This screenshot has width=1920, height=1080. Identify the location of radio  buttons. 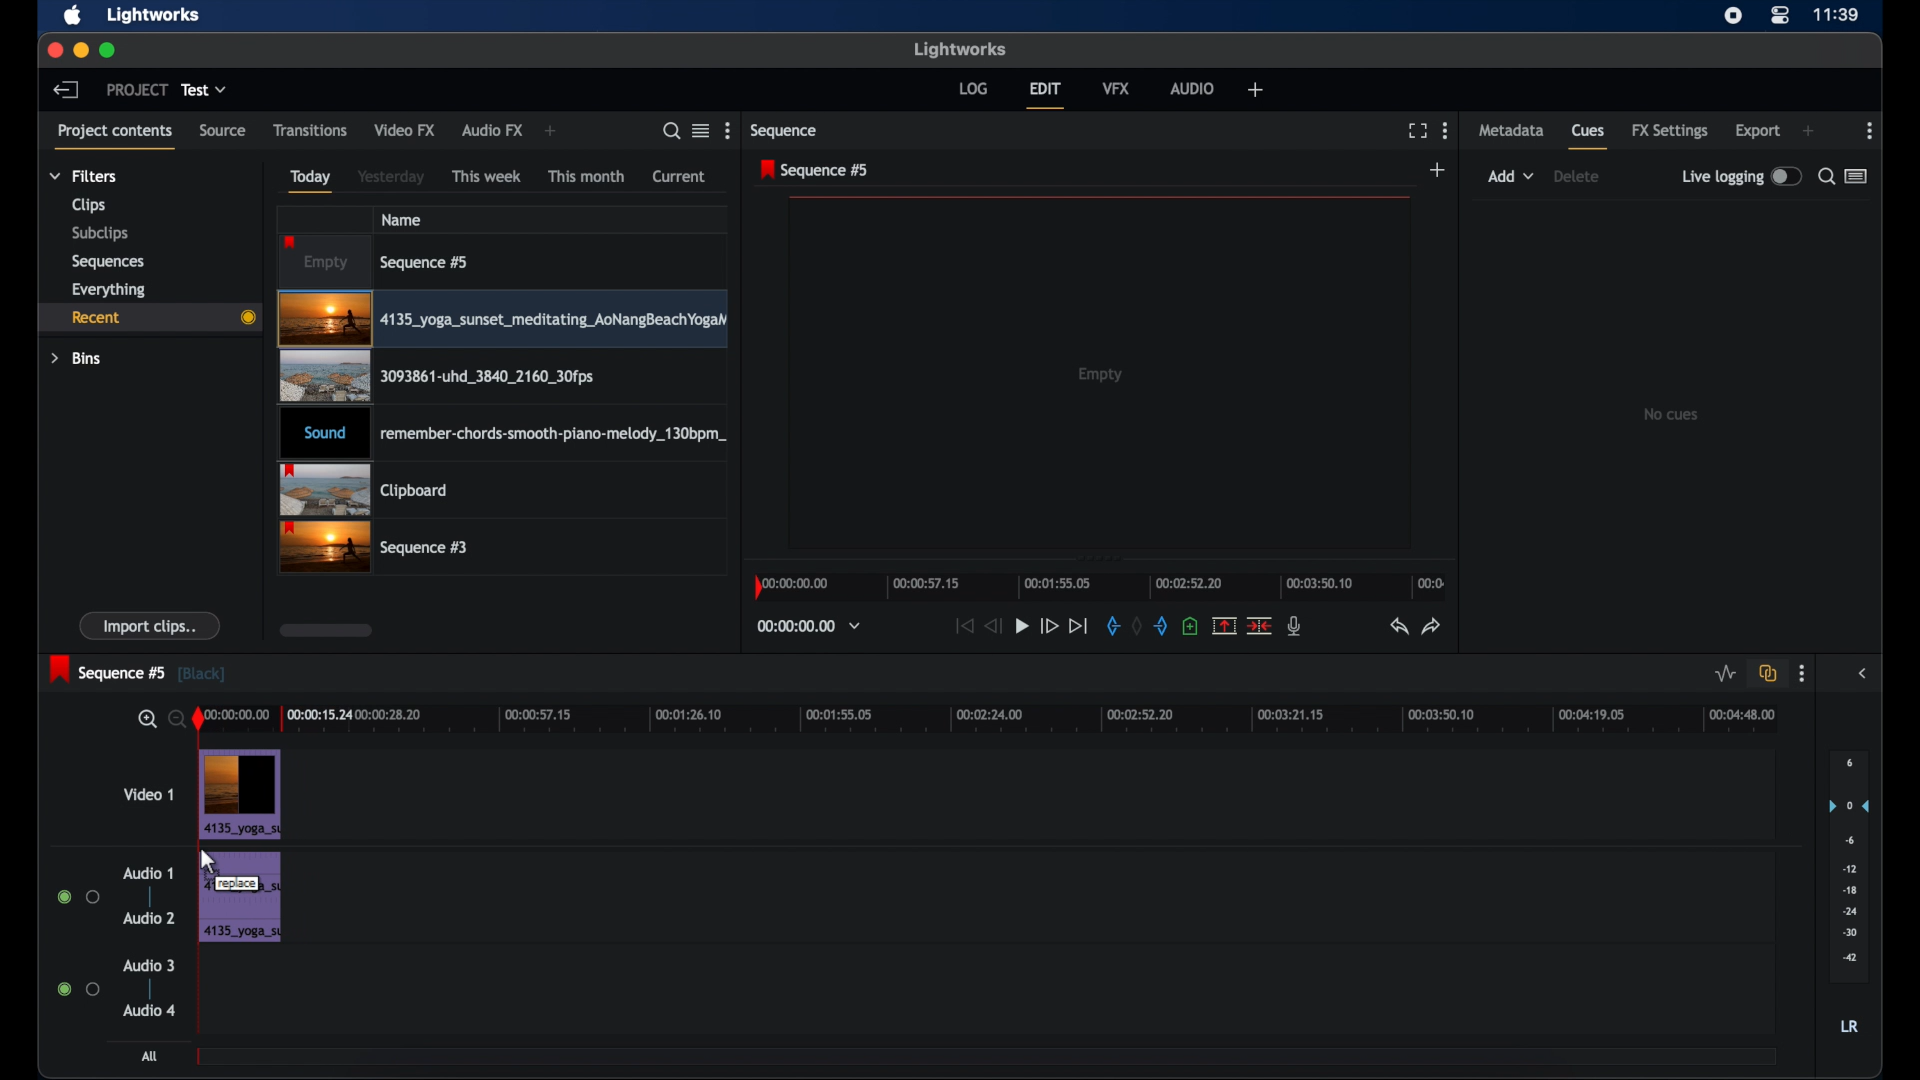
(79, 989).